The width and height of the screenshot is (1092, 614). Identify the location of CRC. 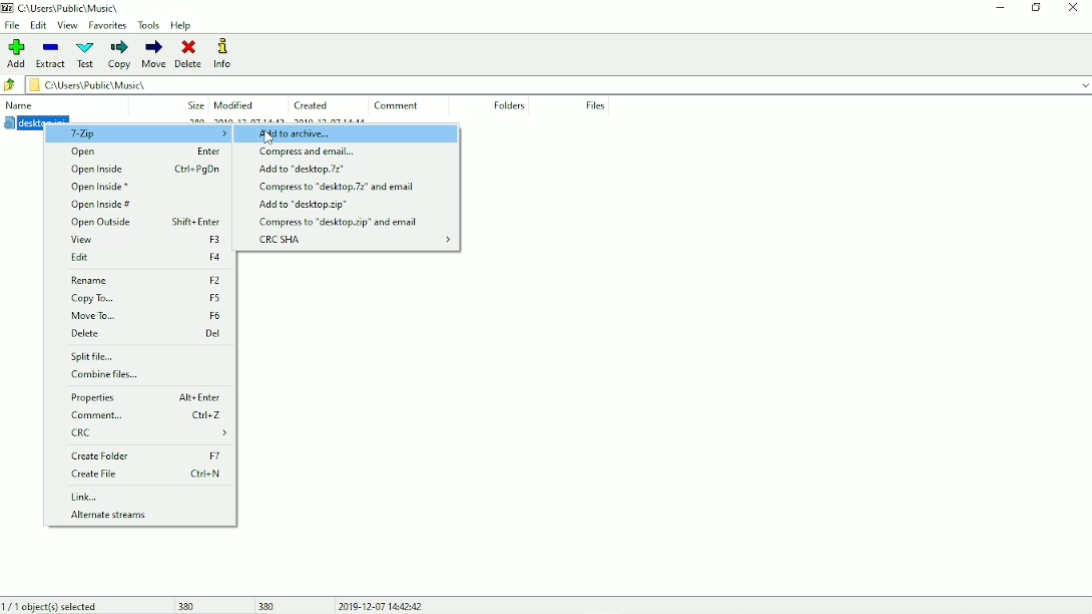
(148, 434).